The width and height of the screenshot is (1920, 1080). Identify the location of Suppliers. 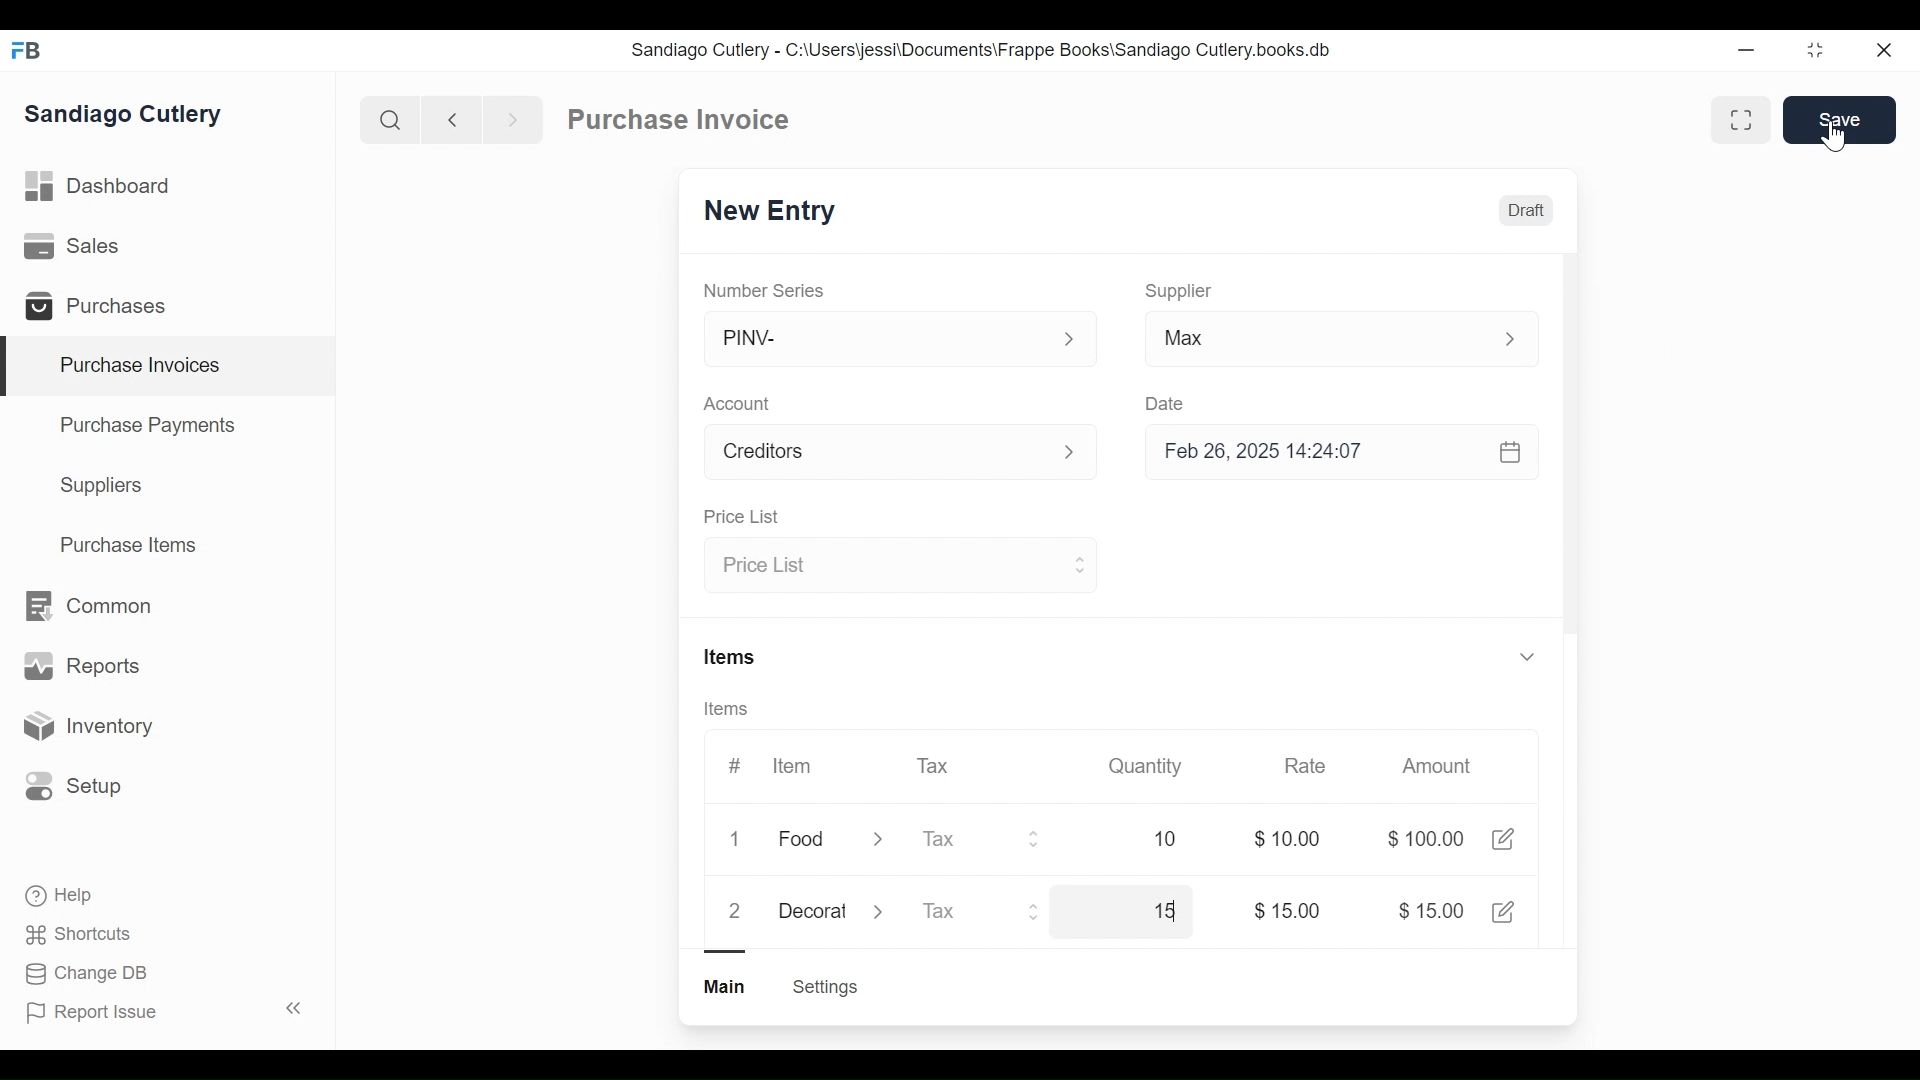
(102, 486).